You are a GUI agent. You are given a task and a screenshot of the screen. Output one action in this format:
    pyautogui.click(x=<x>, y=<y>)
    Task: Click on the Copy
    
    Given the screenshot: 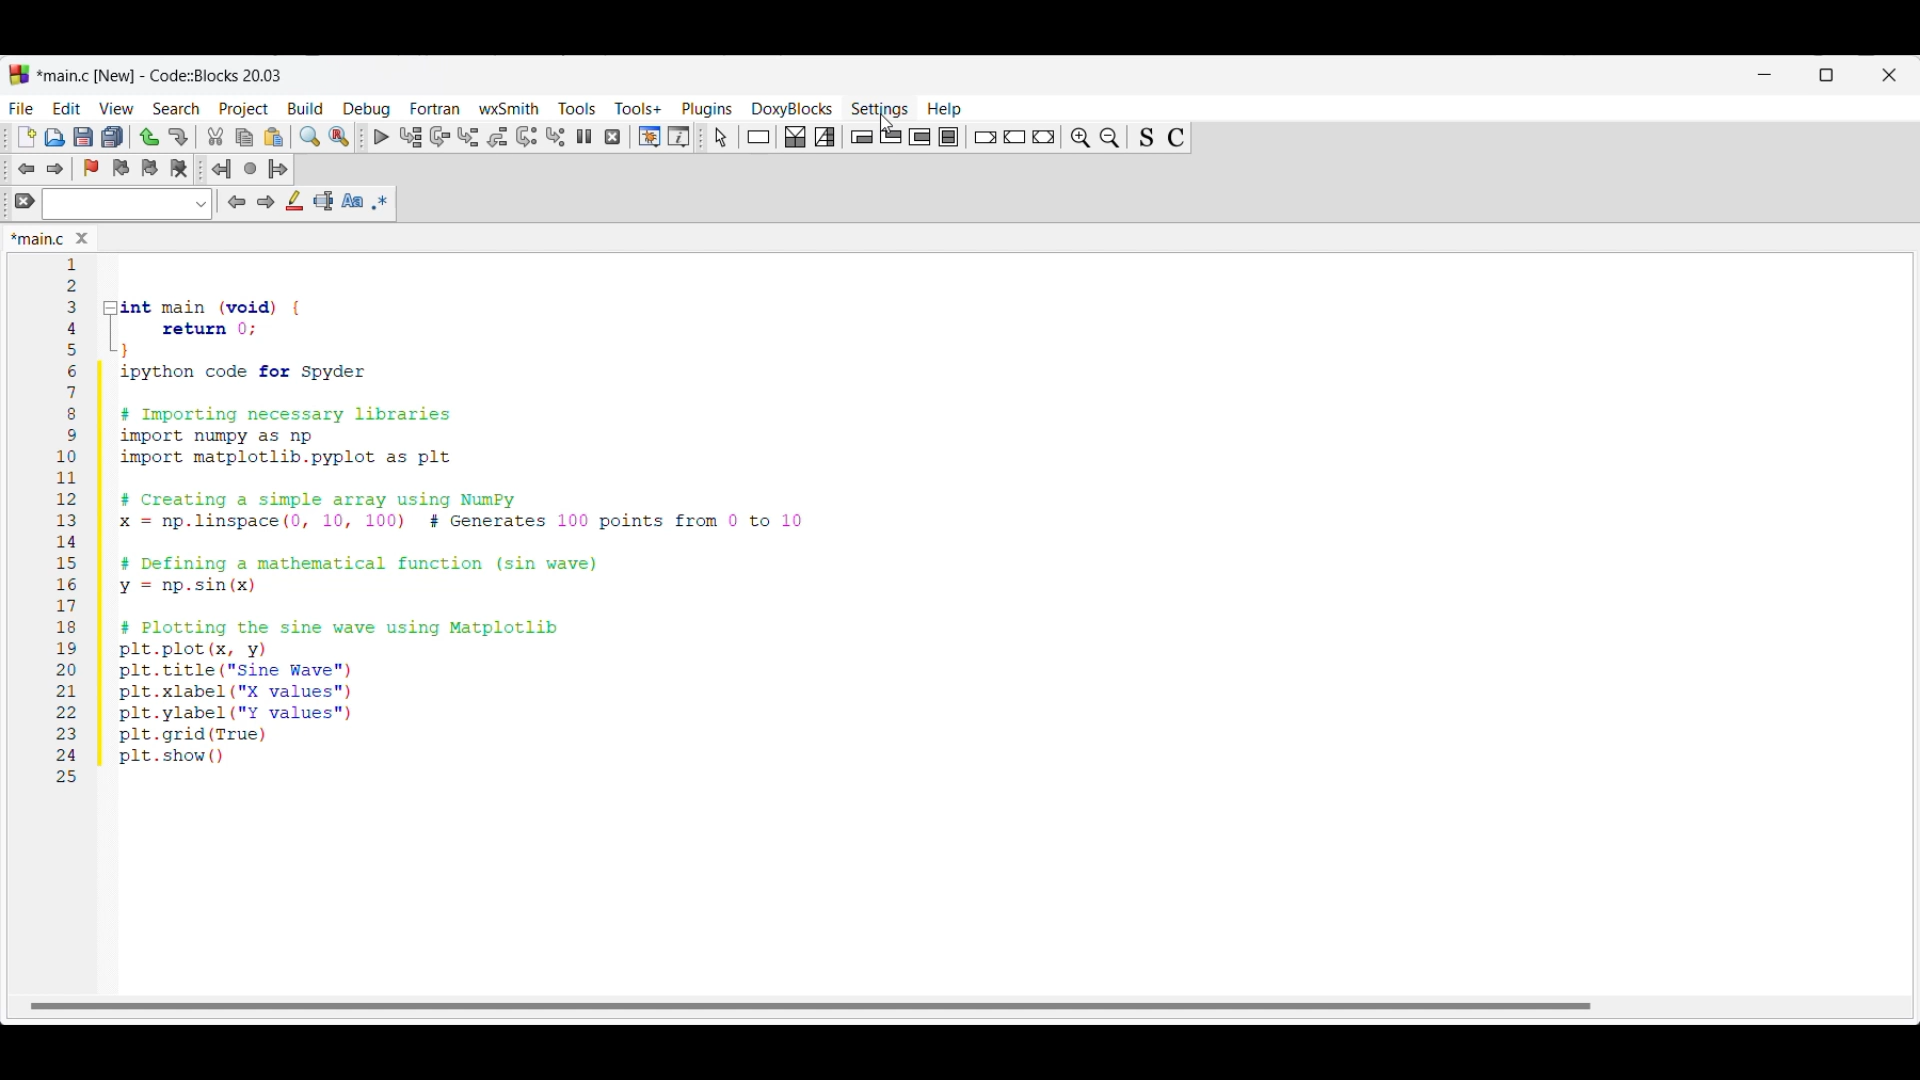 What is the action you would take?
    pyautogui.click(x=244, y=138)
    